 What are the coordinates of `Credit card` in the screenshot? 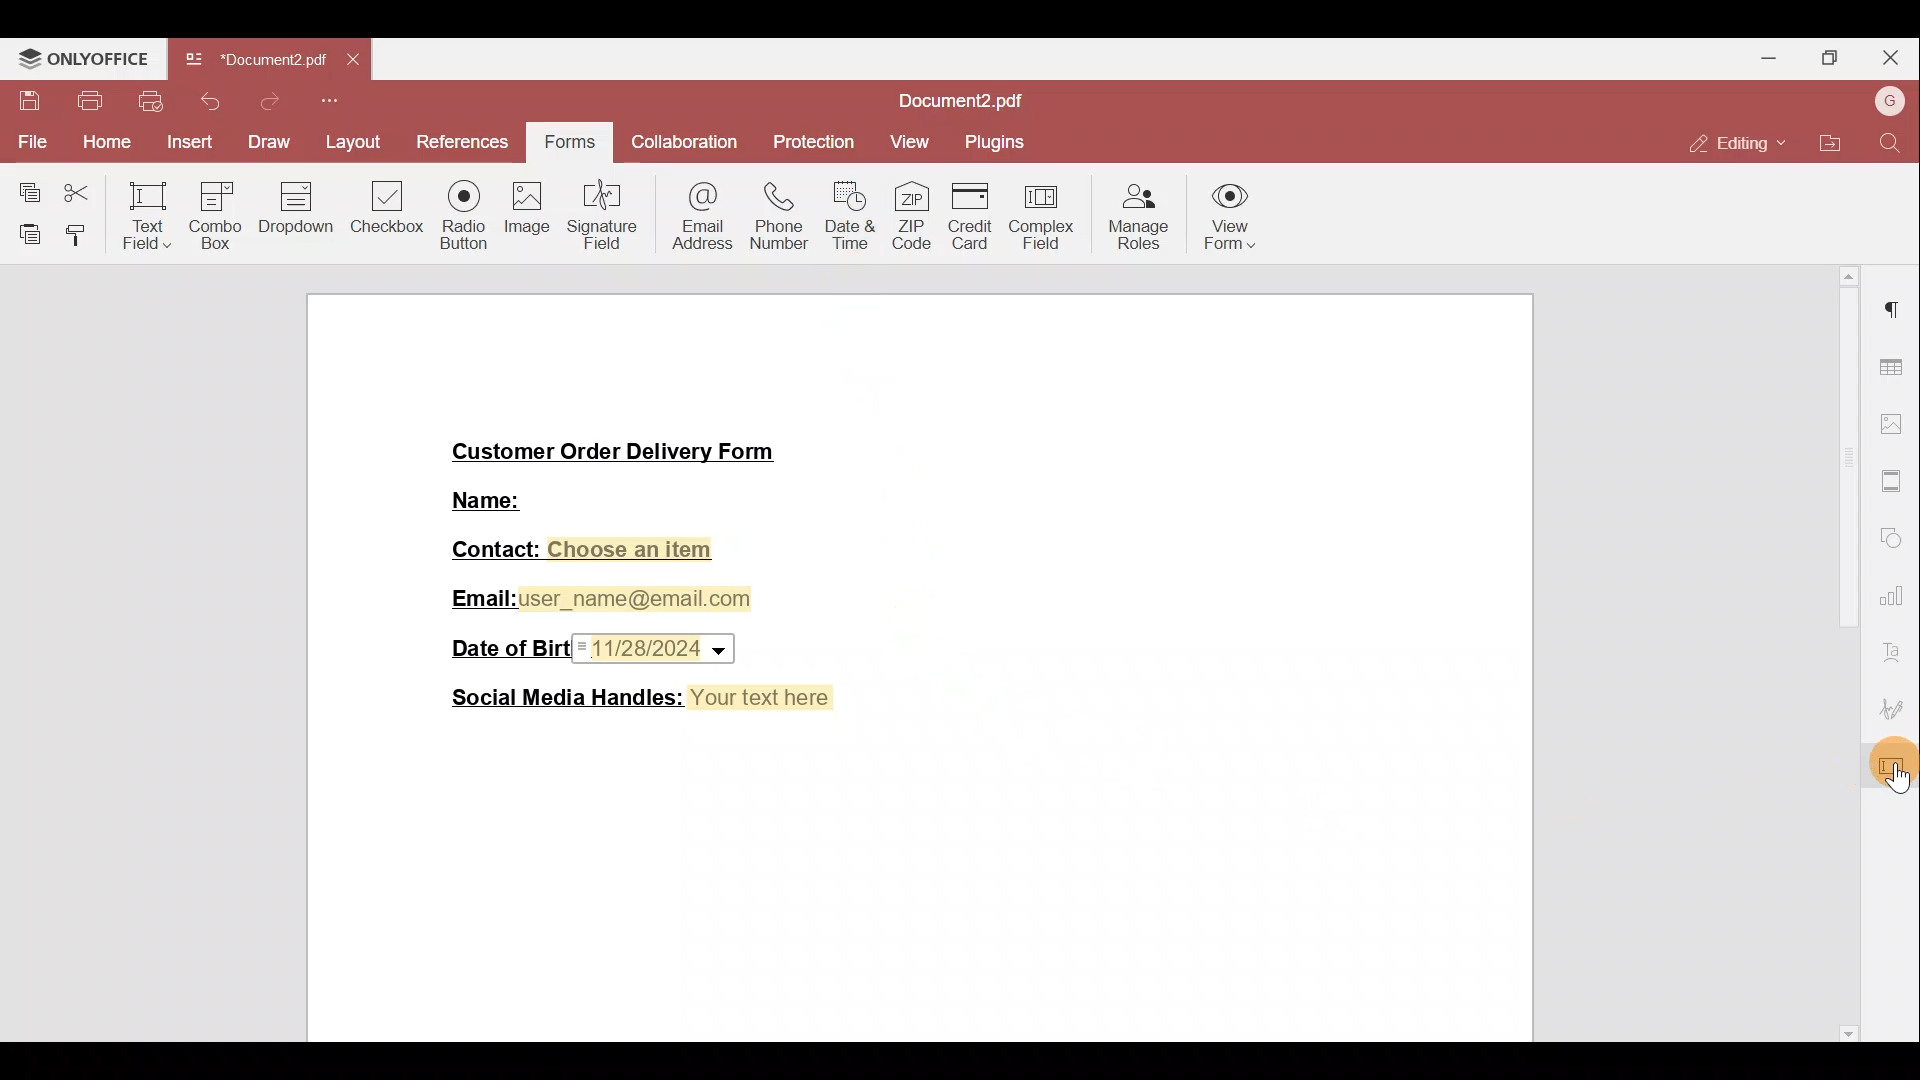 It's located at (979, 217).